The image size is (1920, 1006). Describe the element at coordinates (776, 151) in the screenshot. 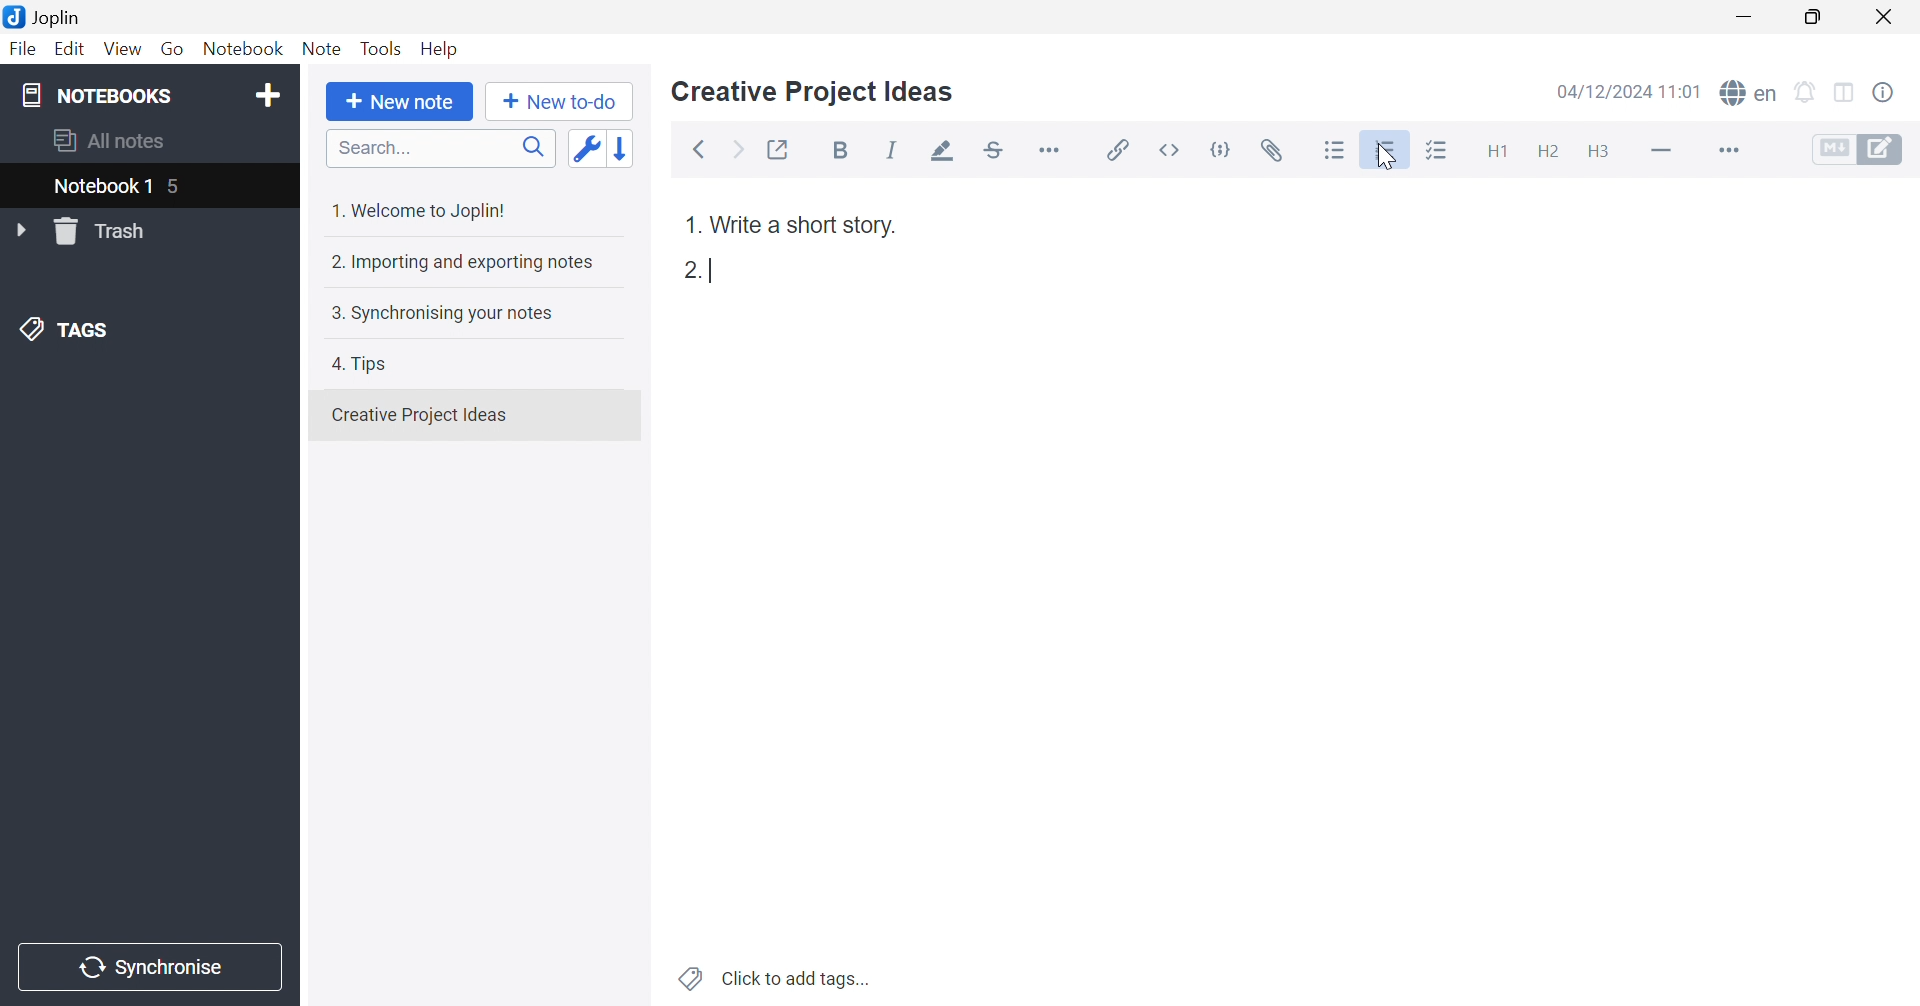

I see `Toggle external editing` at that location.